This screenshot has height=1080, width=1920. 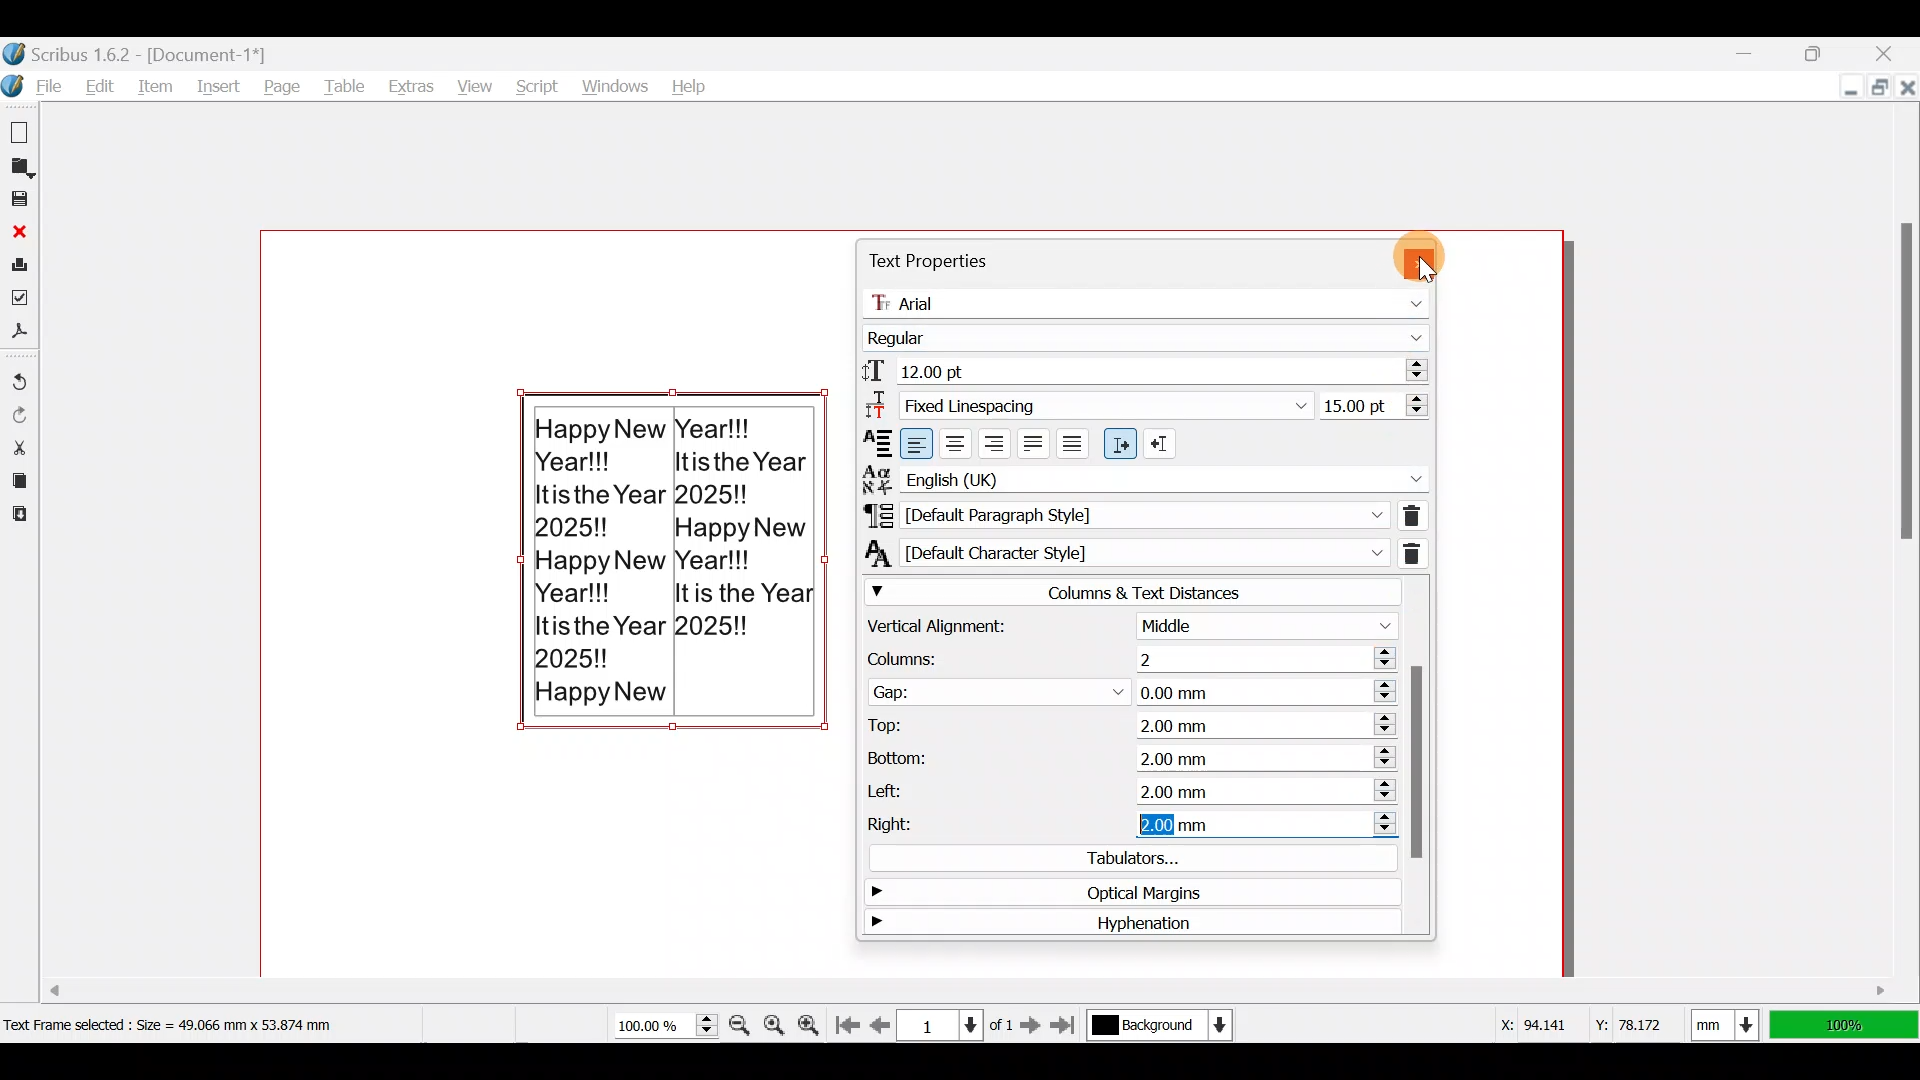 I want to click on Tabulators, so click(x=1123, y=861).